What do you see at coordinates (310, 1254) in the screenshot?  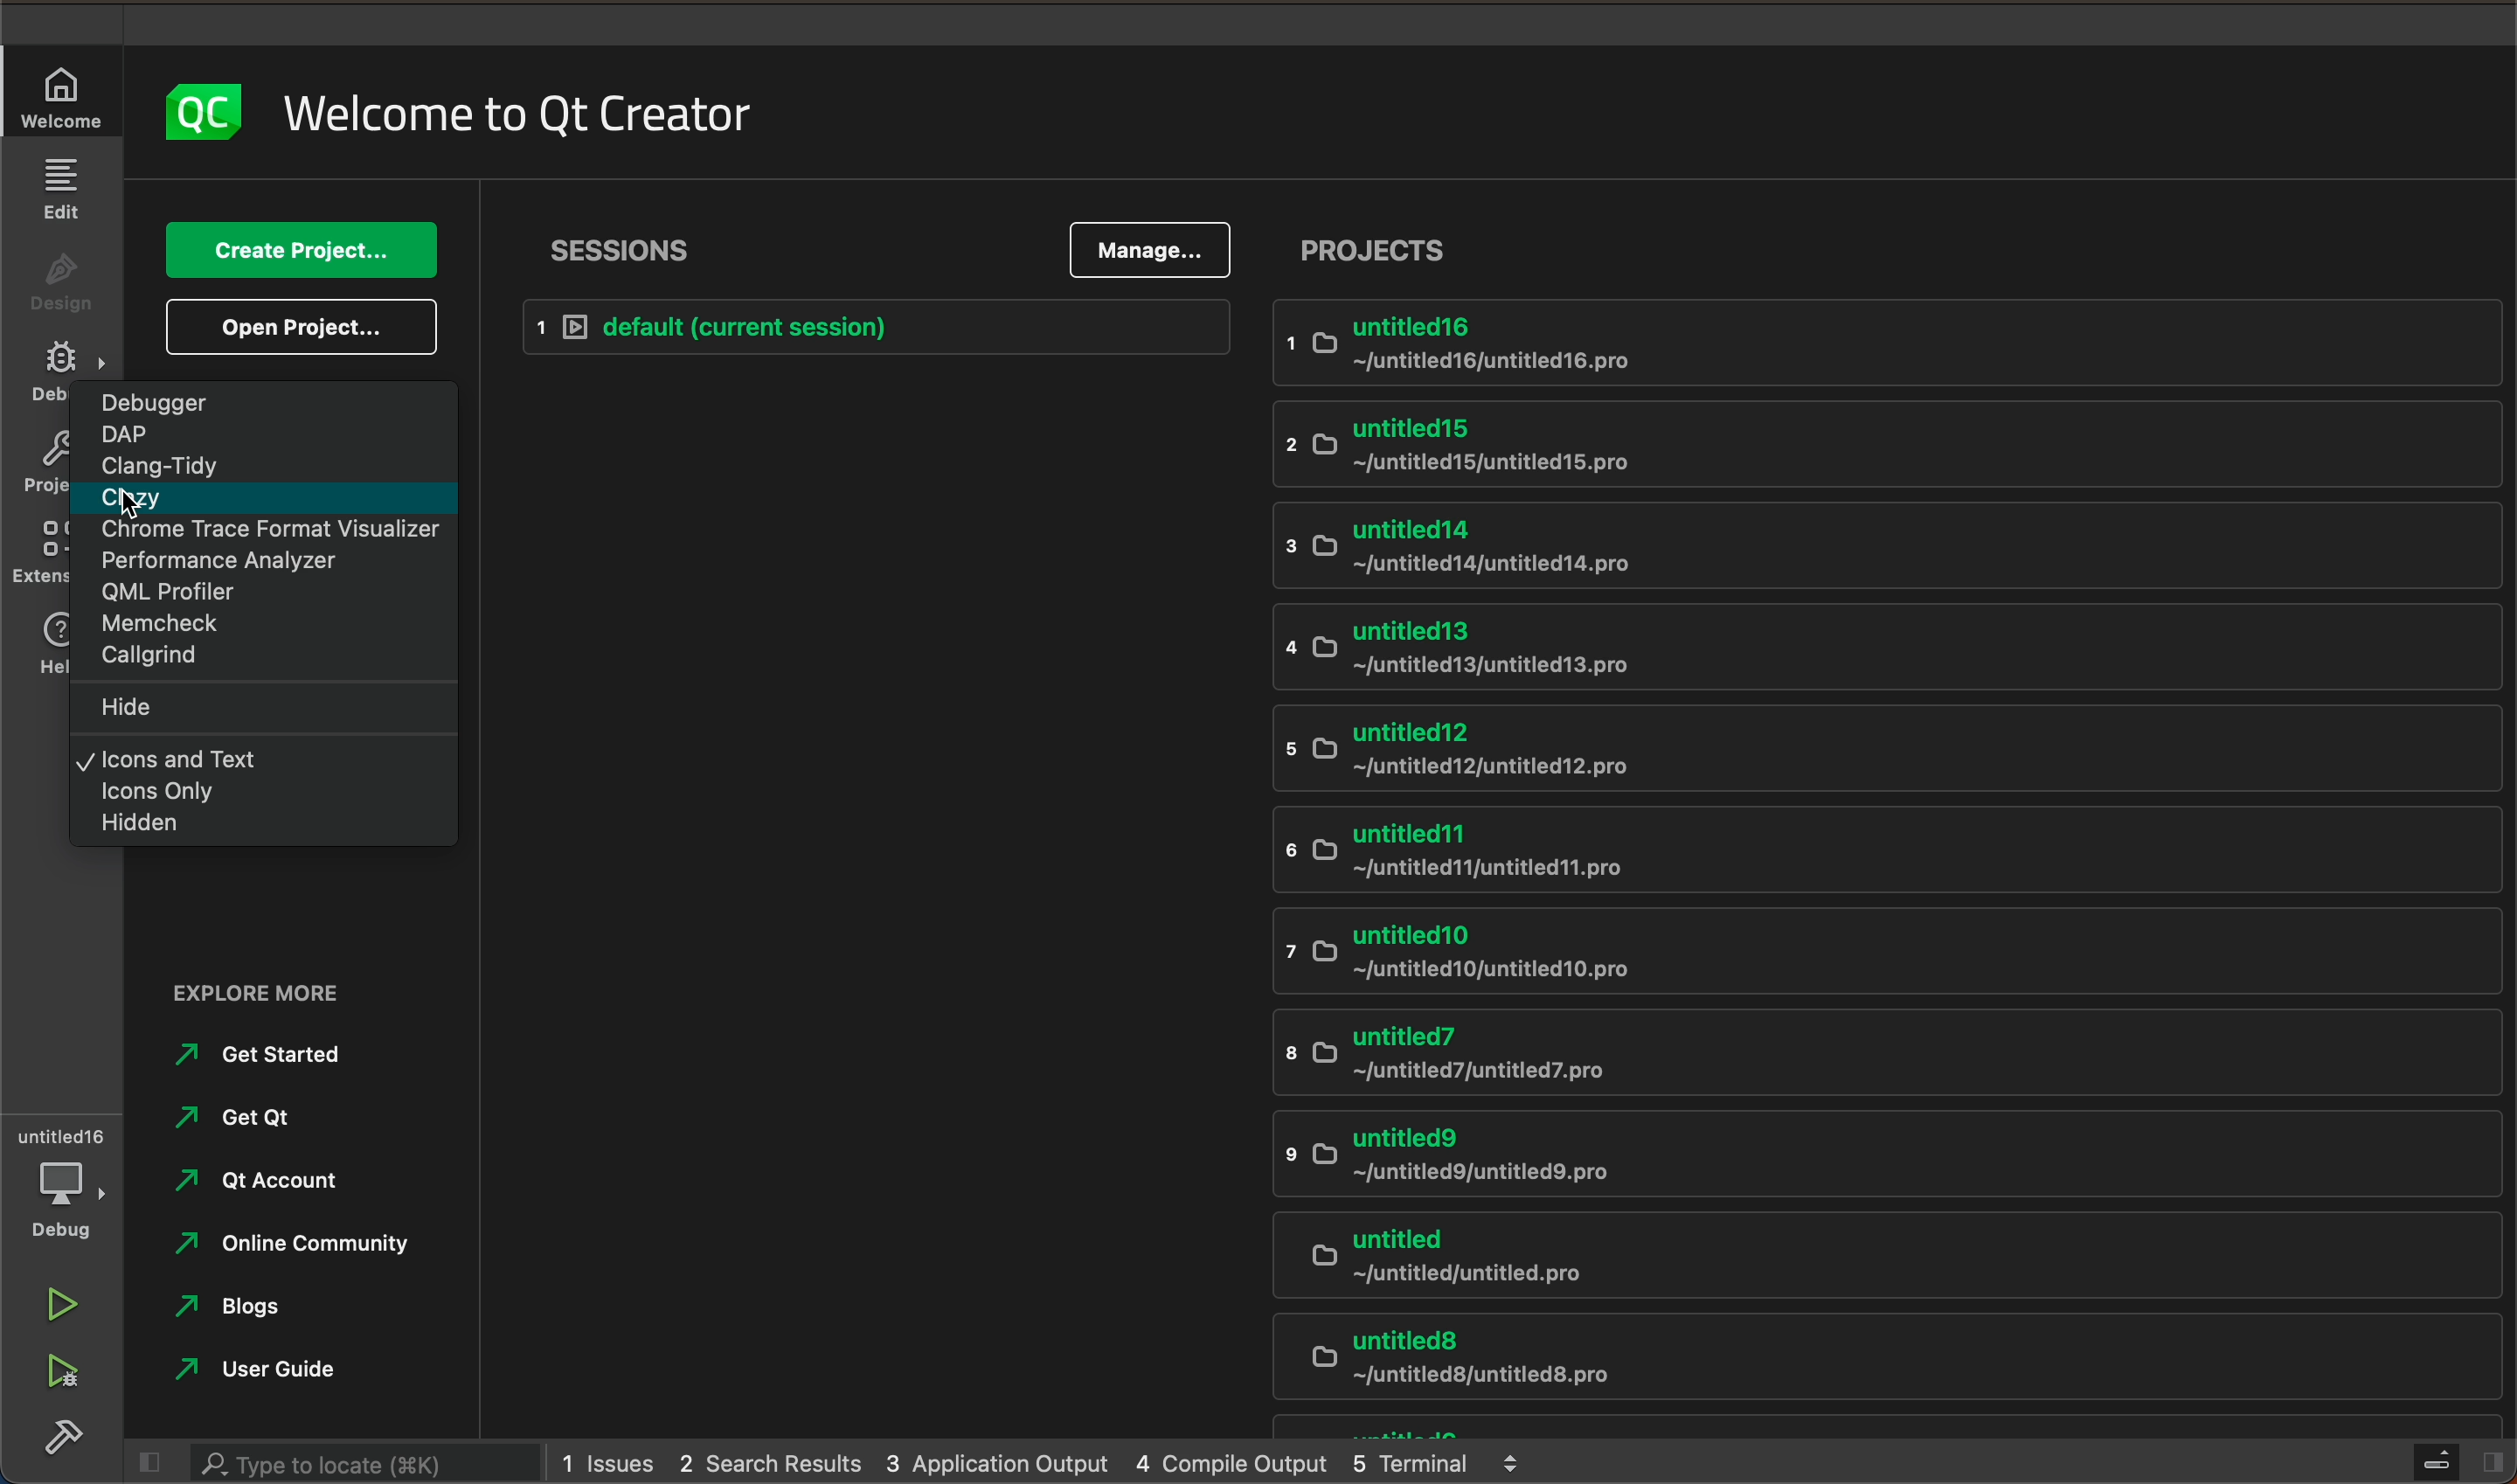 I see `online community ` at bounding box center [310, 1254].